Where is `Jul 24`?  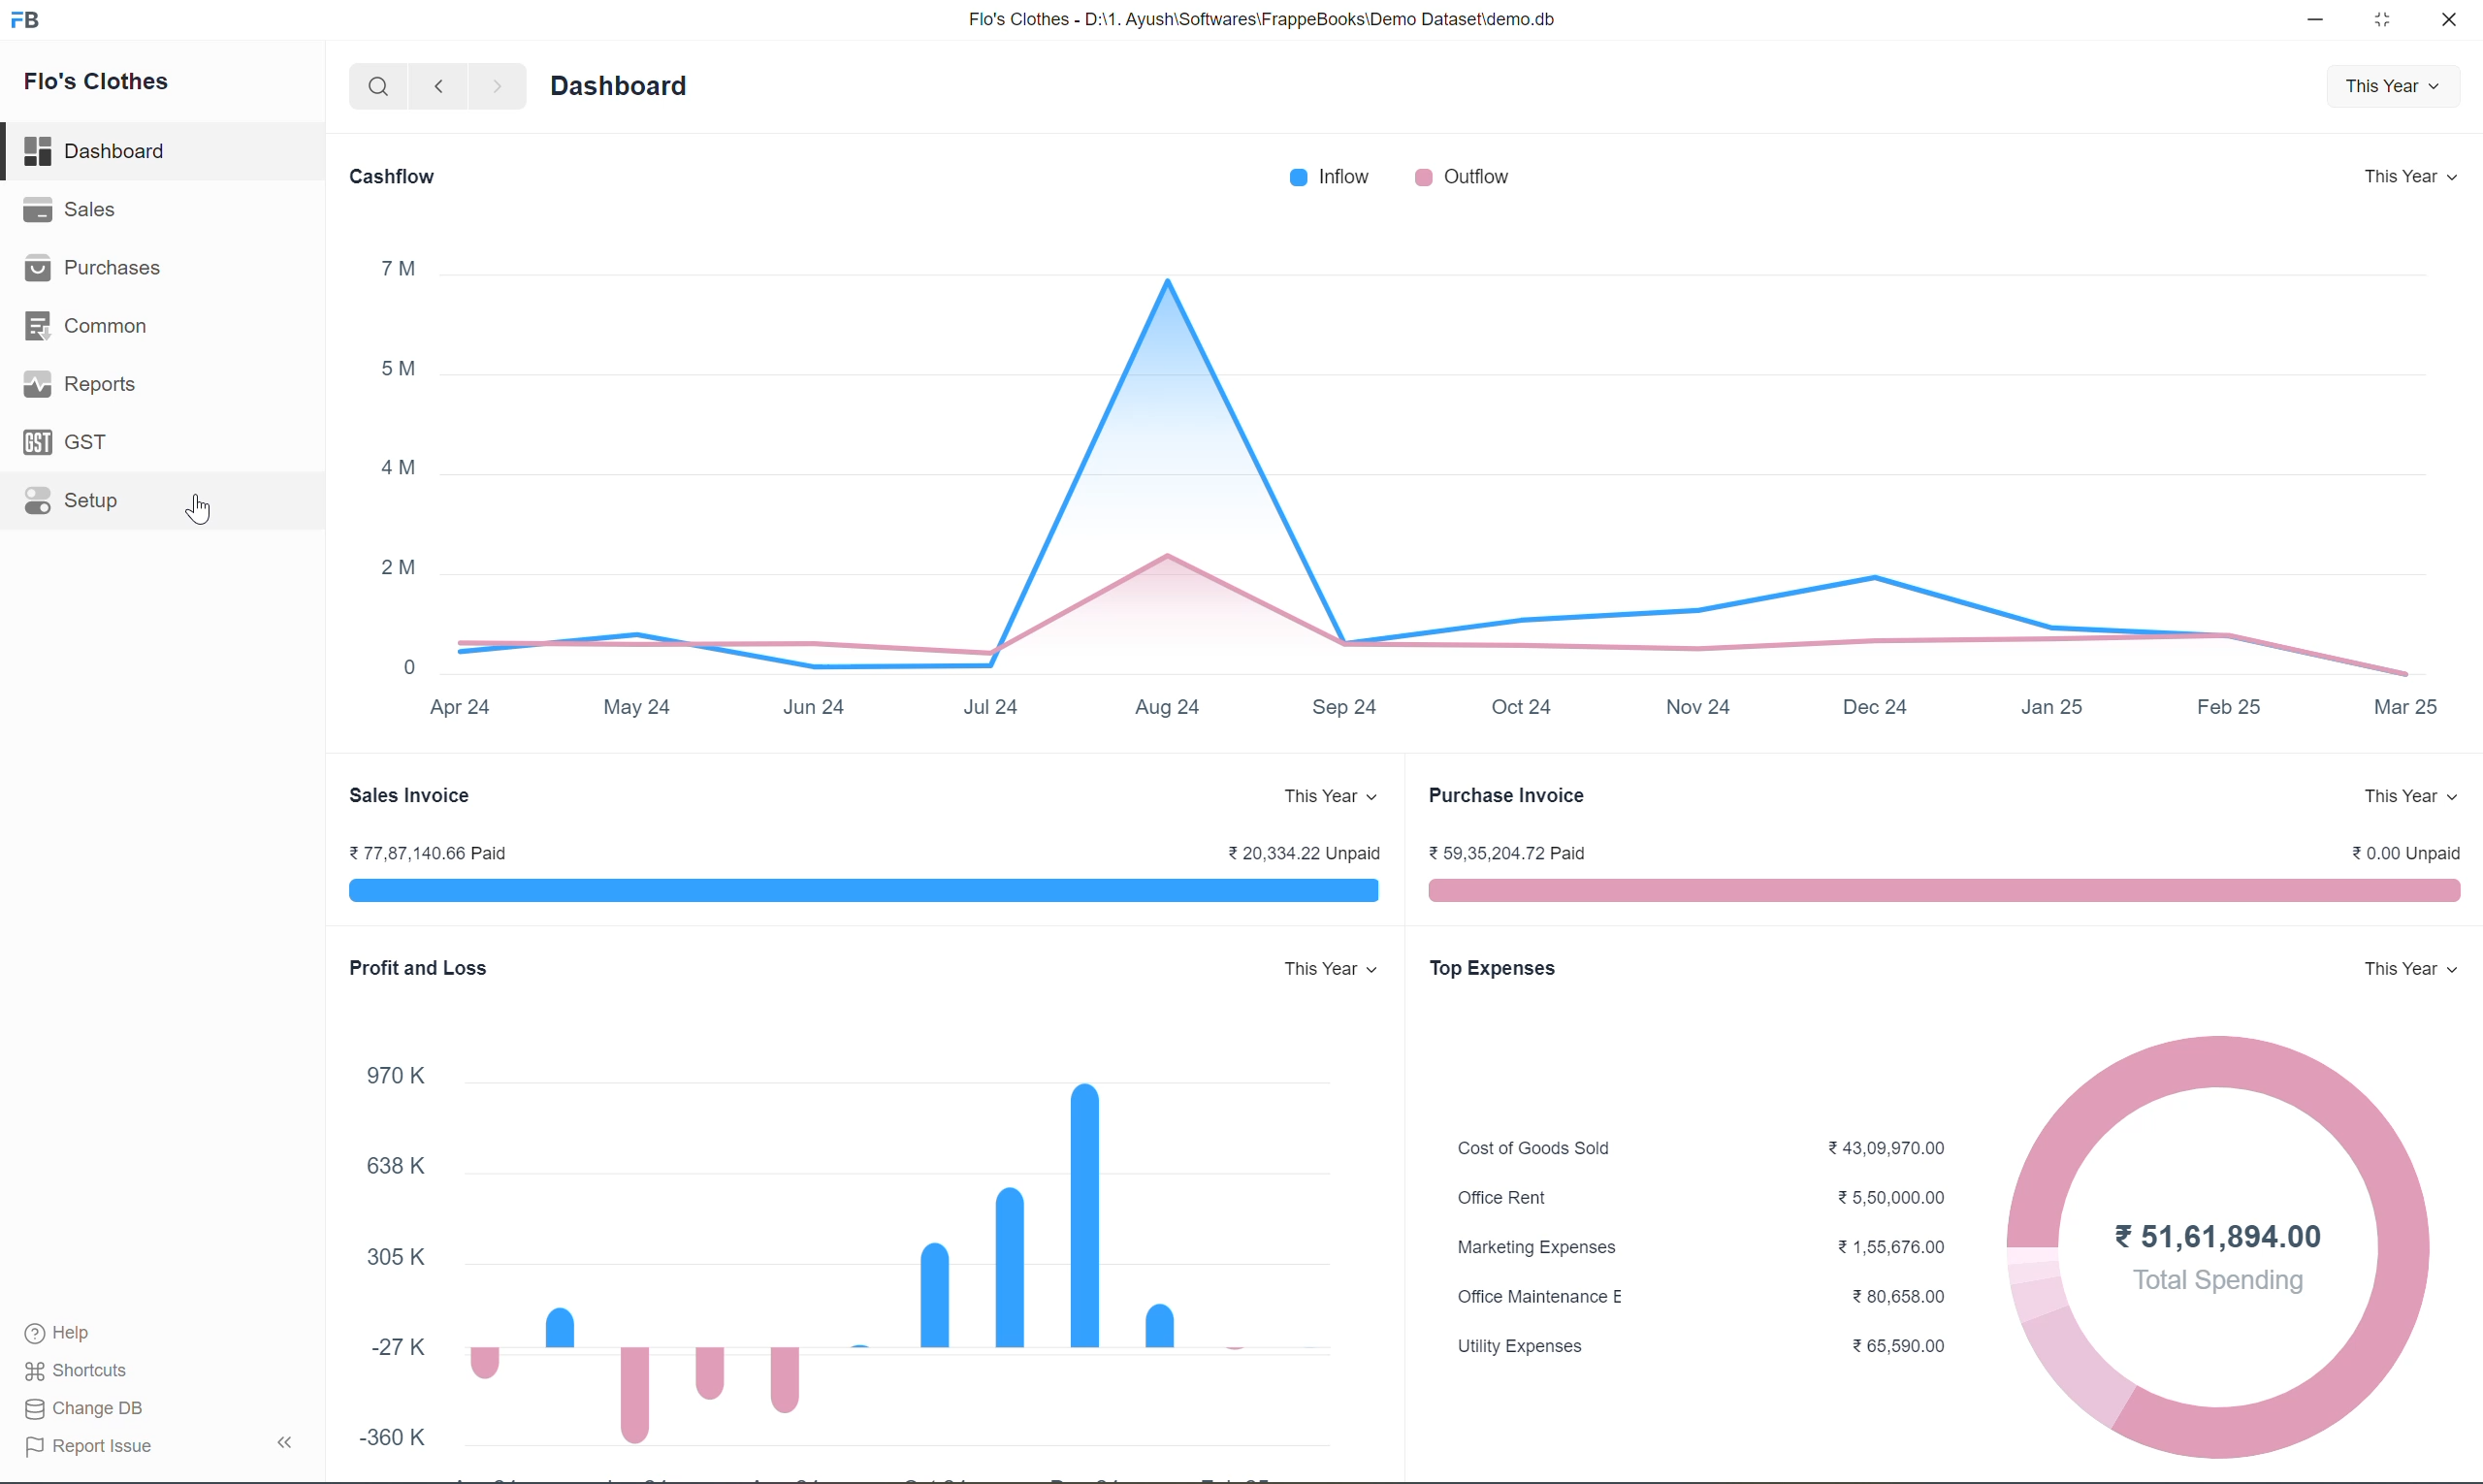
Jul 24 is located at coordinates (989, 706).